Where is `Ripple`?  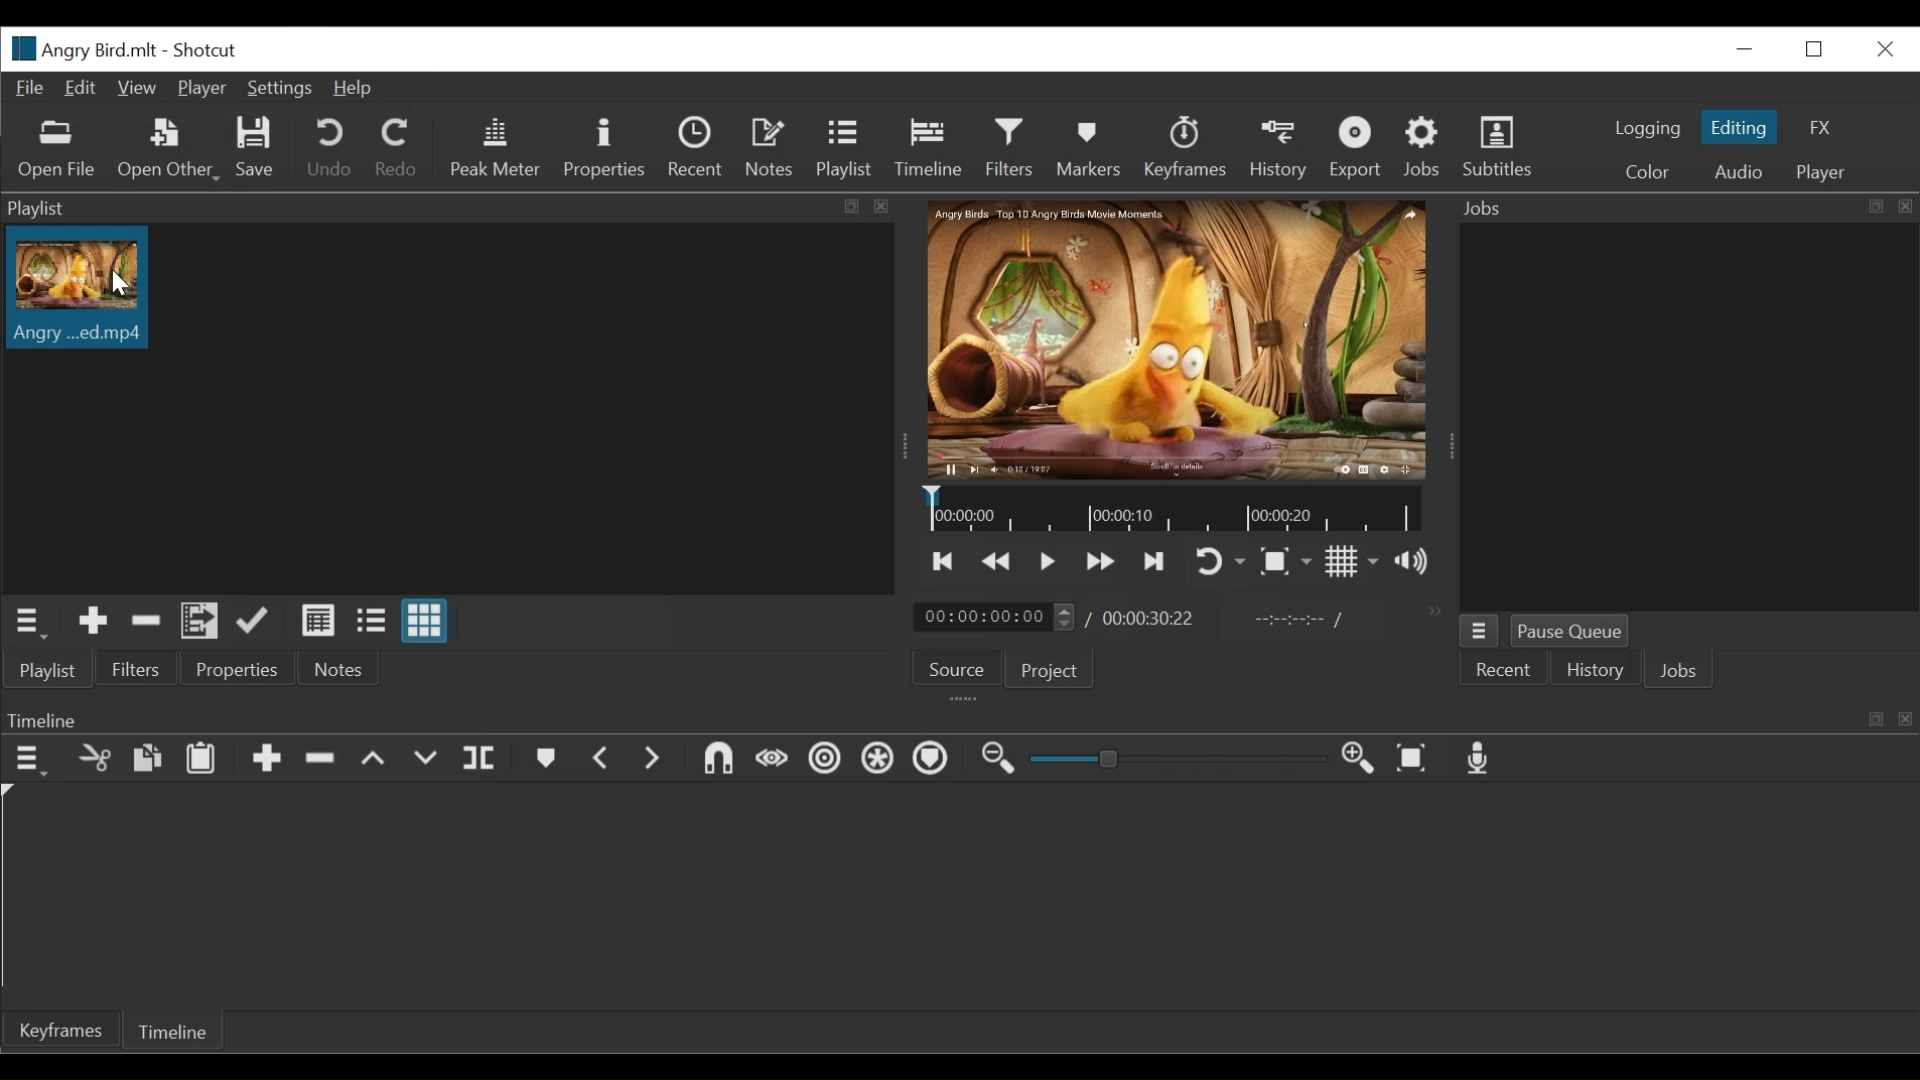
Ripple is located at coordinates (825, 759).